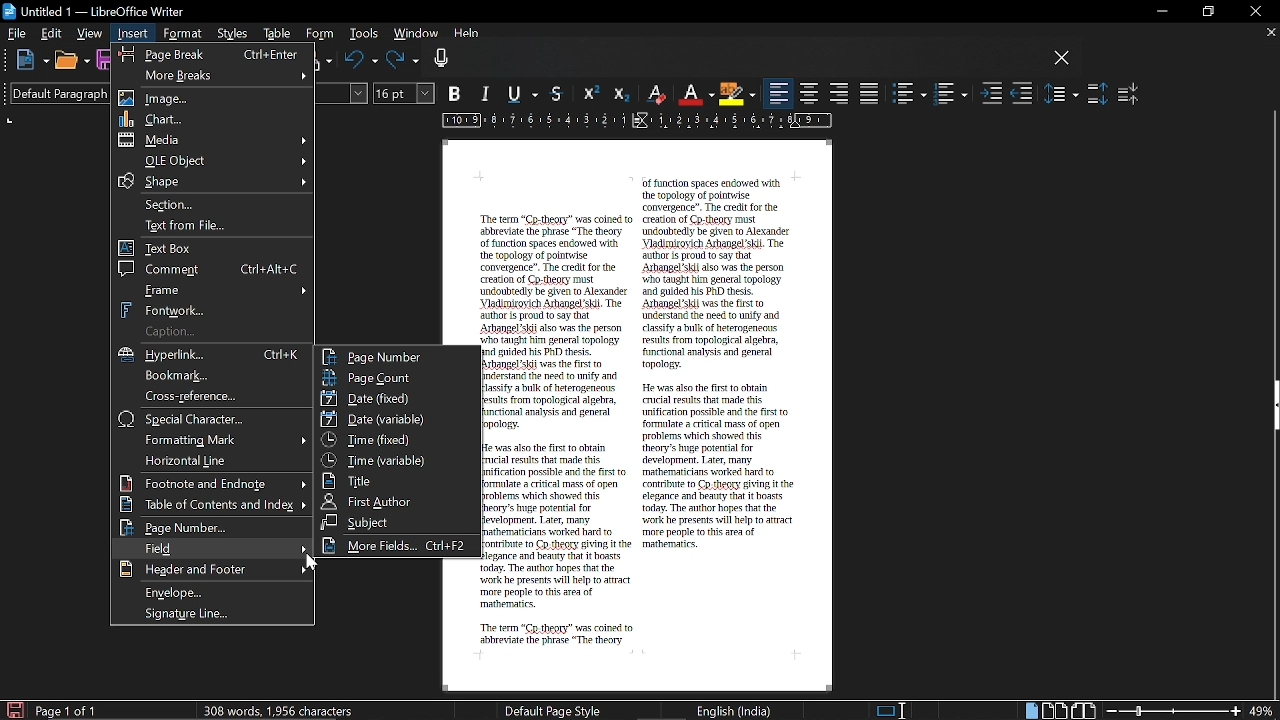 This screenshot has height=720, width=1280. What do you see at coordinates (70, 711) in the screenshot?
I see `page 1 of 1` at bounding box center [70, 711].